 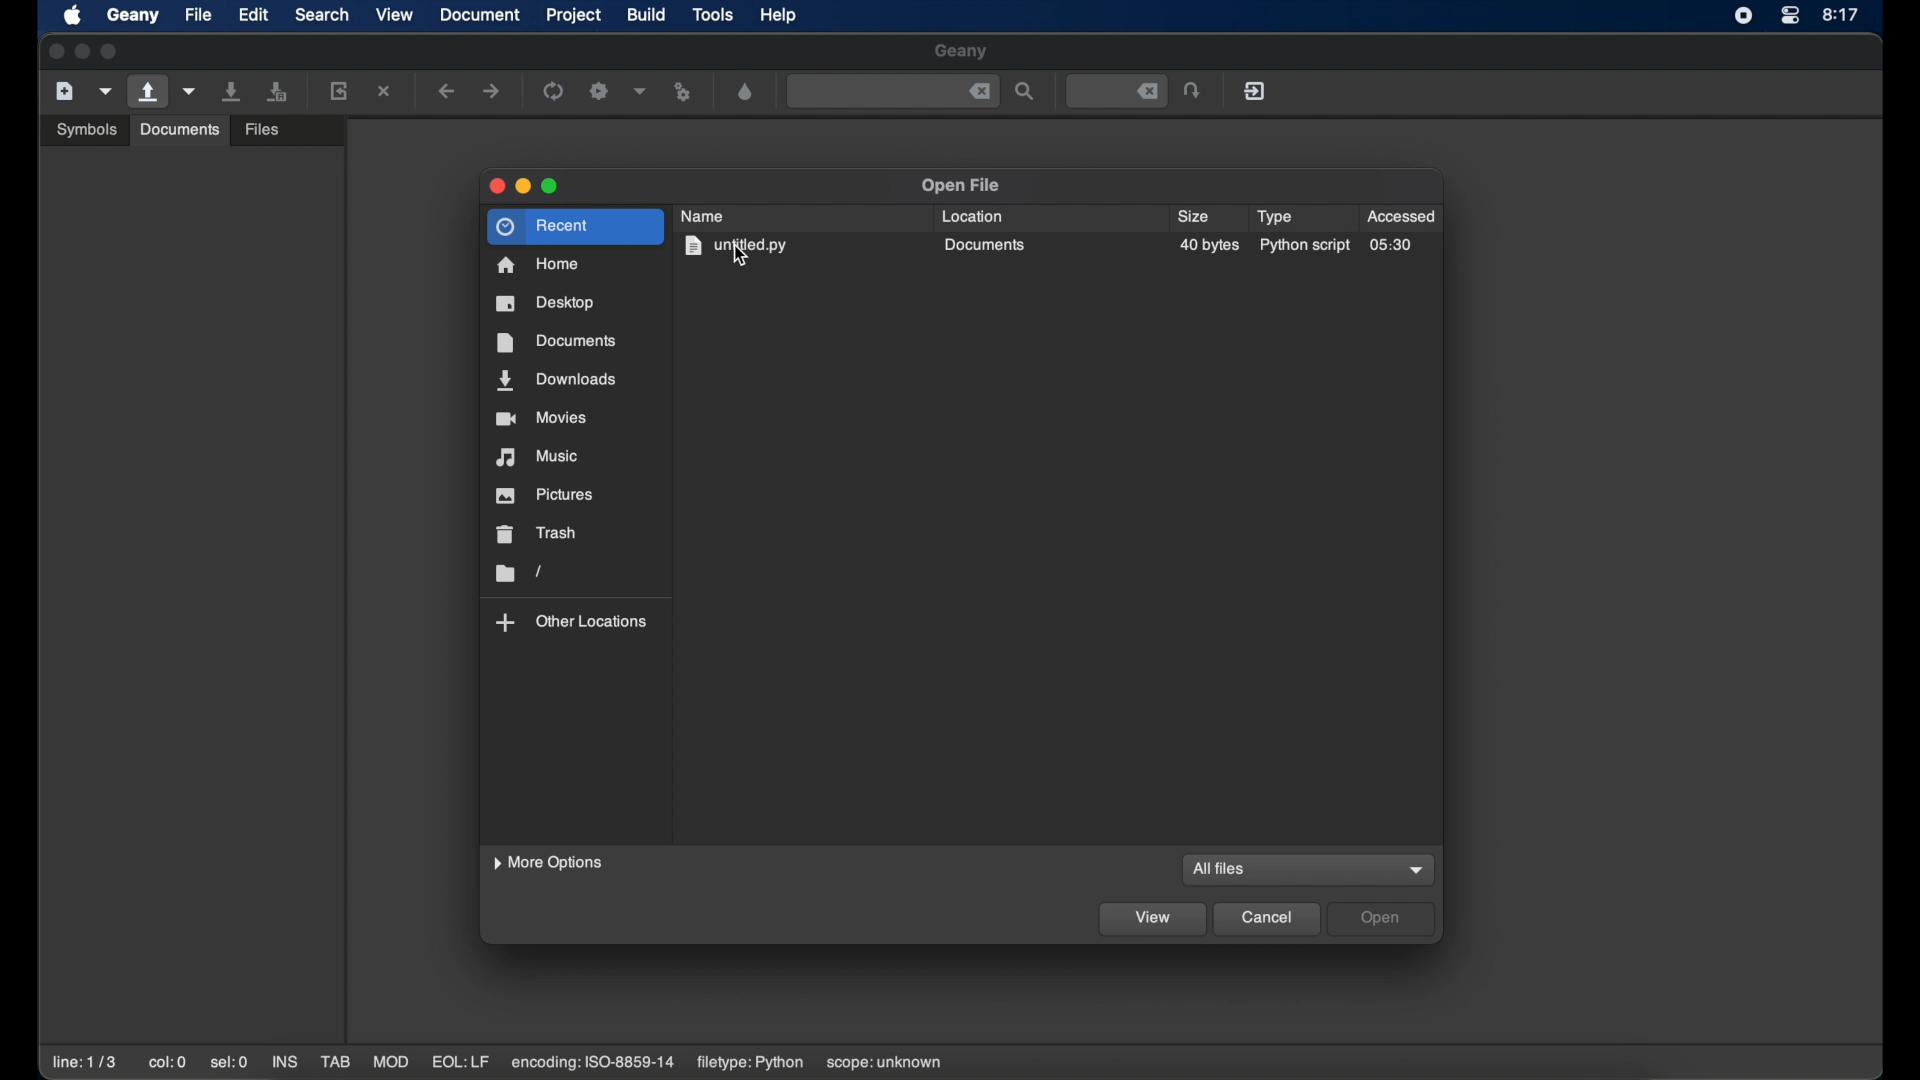 What do you see at coordinates (168, 1062) in the screenshot?
I see `col:0` at bounding box center [168, 1062].